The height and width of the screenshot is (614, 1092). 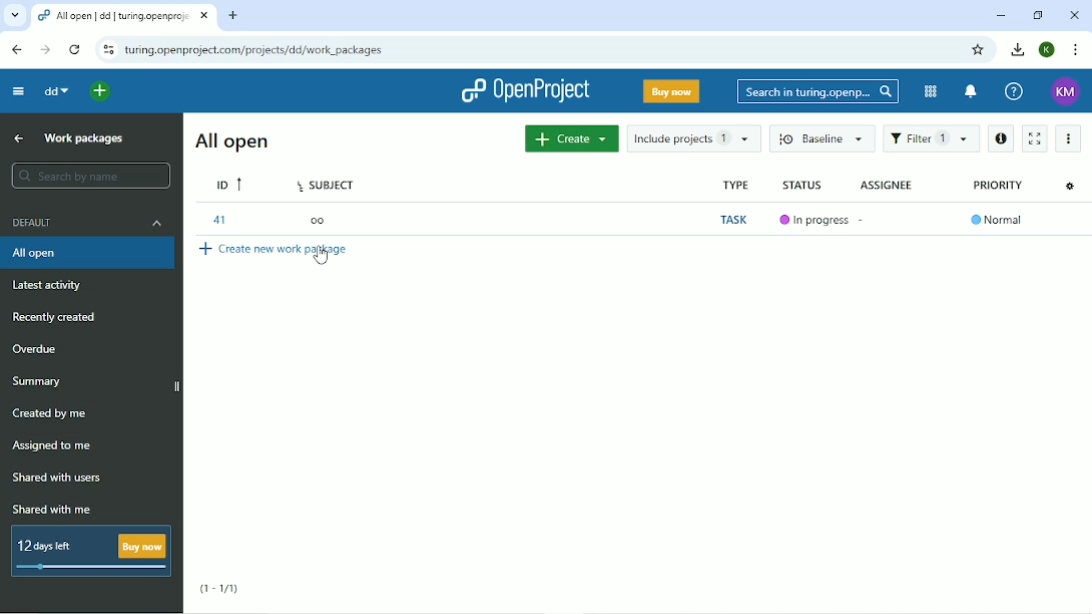 I want to click on Search by name, so click(x=90, y=175).